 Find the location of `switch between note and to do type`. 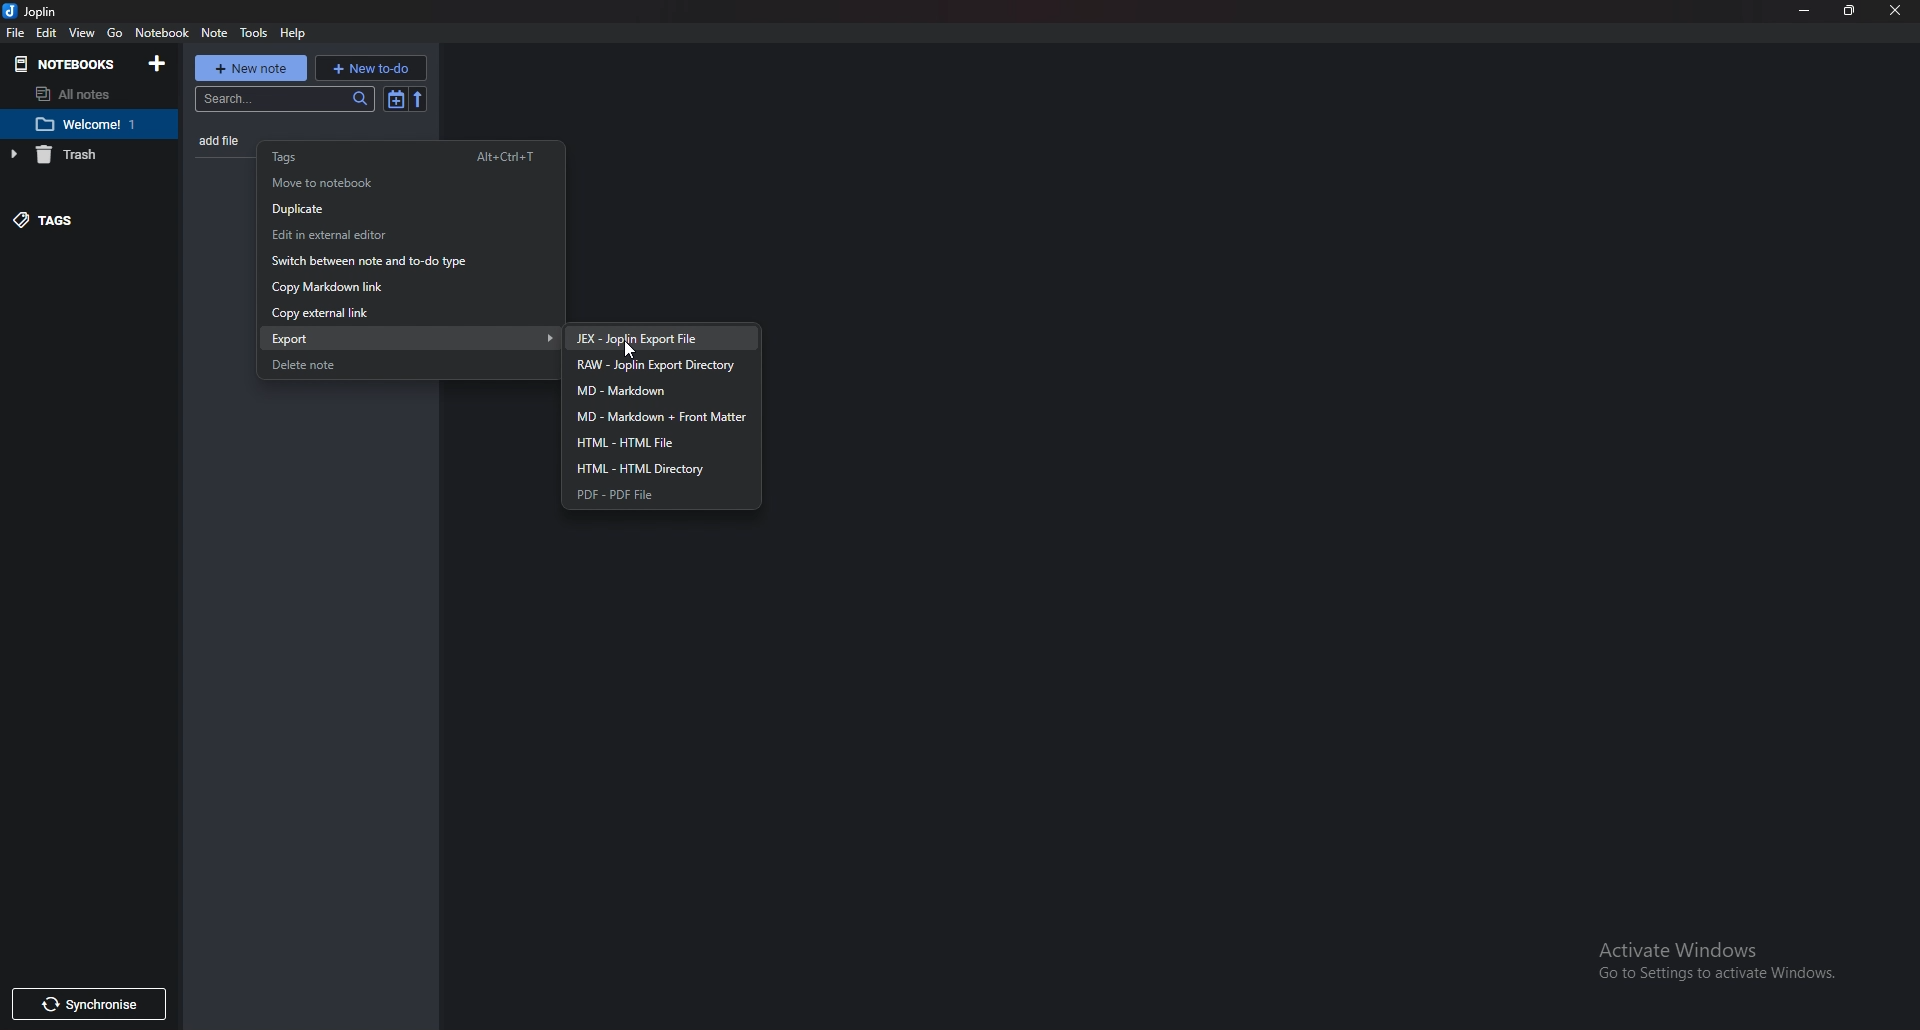

switch between note and to do type is located at coordinates (397, 264).